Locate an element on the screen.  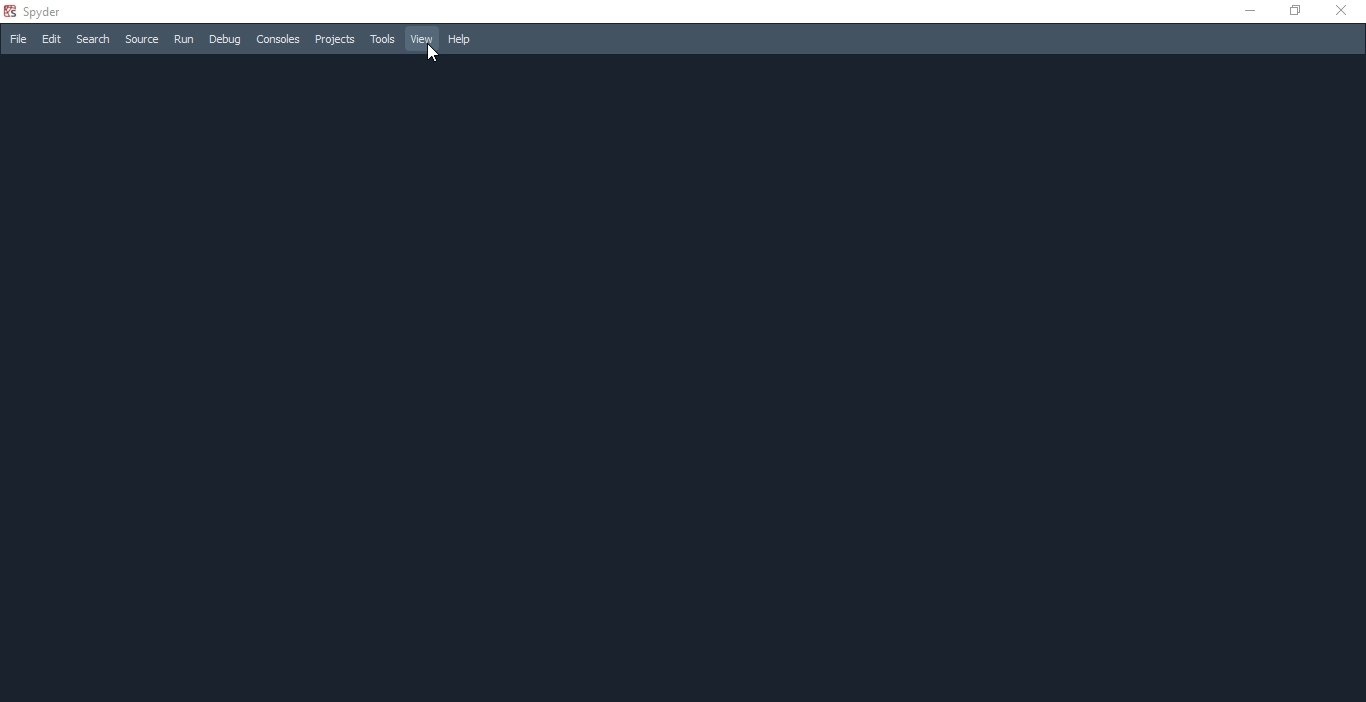
sources is located at coordinates (139, 39).